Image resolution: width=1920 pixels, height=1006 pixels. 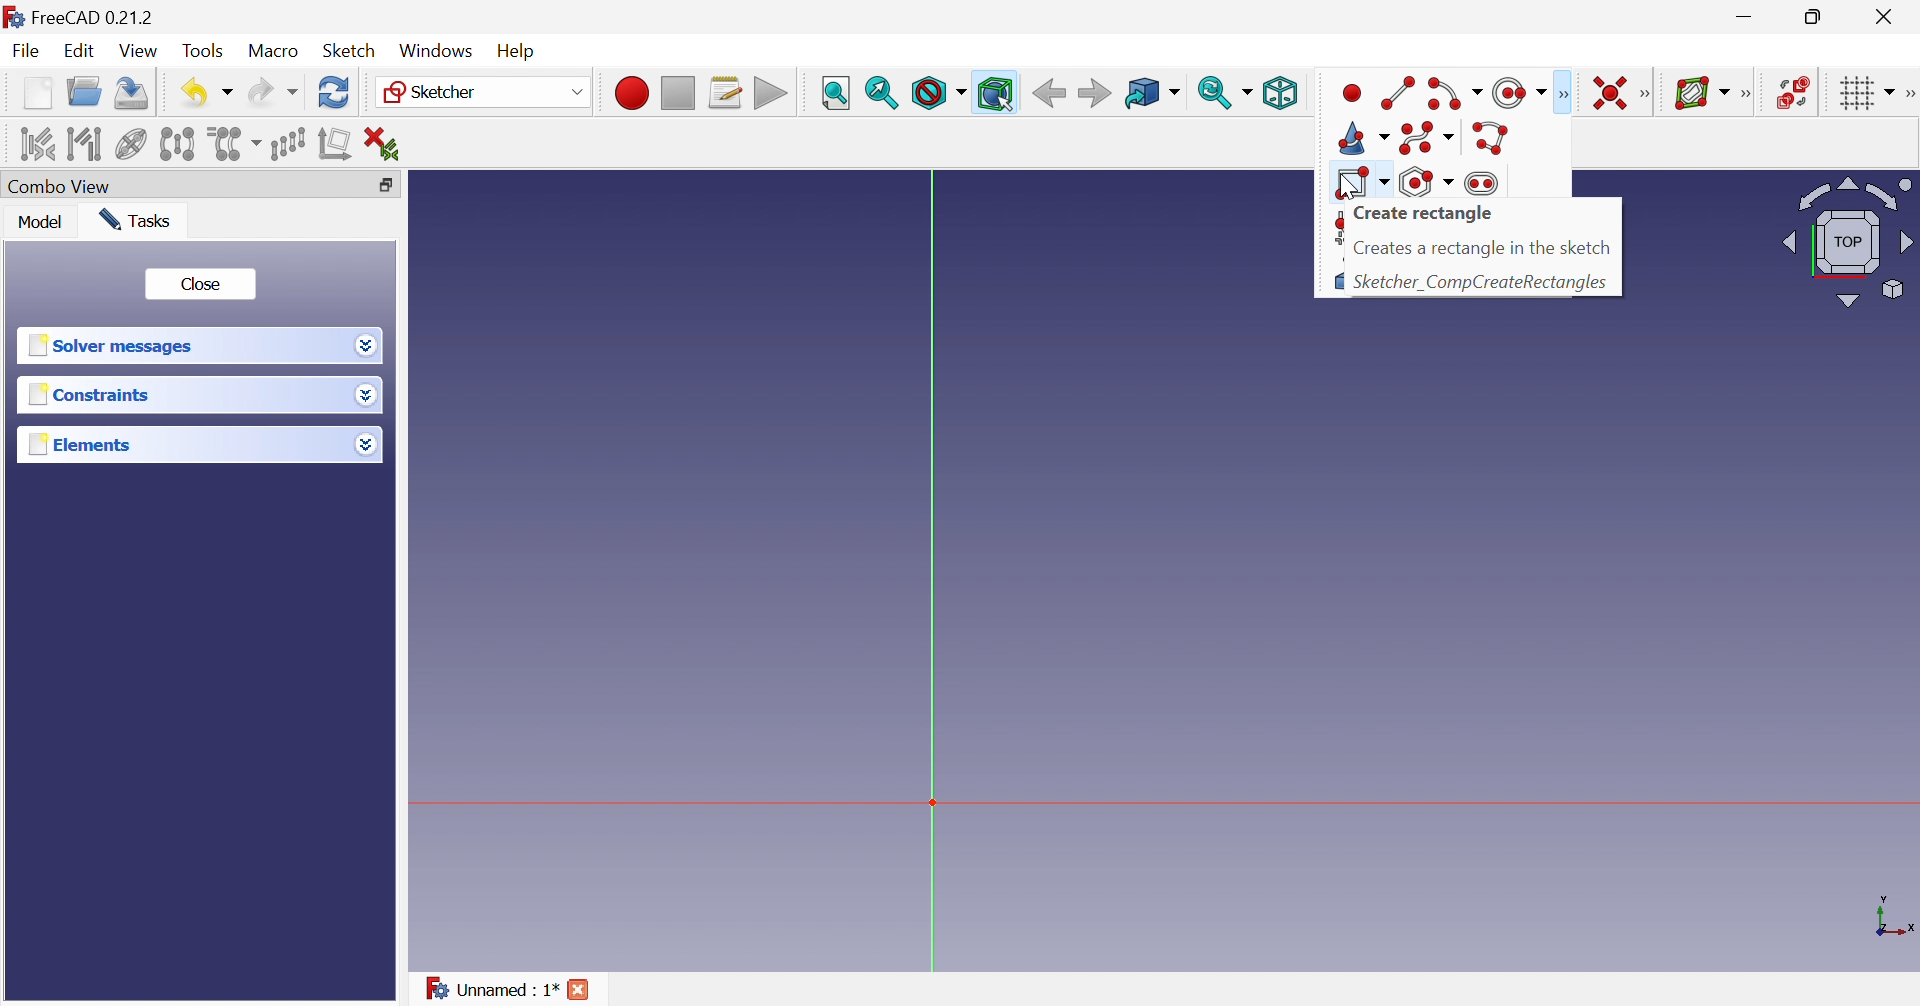 What do you see at coordinates (1049, 94) in the screenshot?
I see `Back` at bounding box center [1049, 94].